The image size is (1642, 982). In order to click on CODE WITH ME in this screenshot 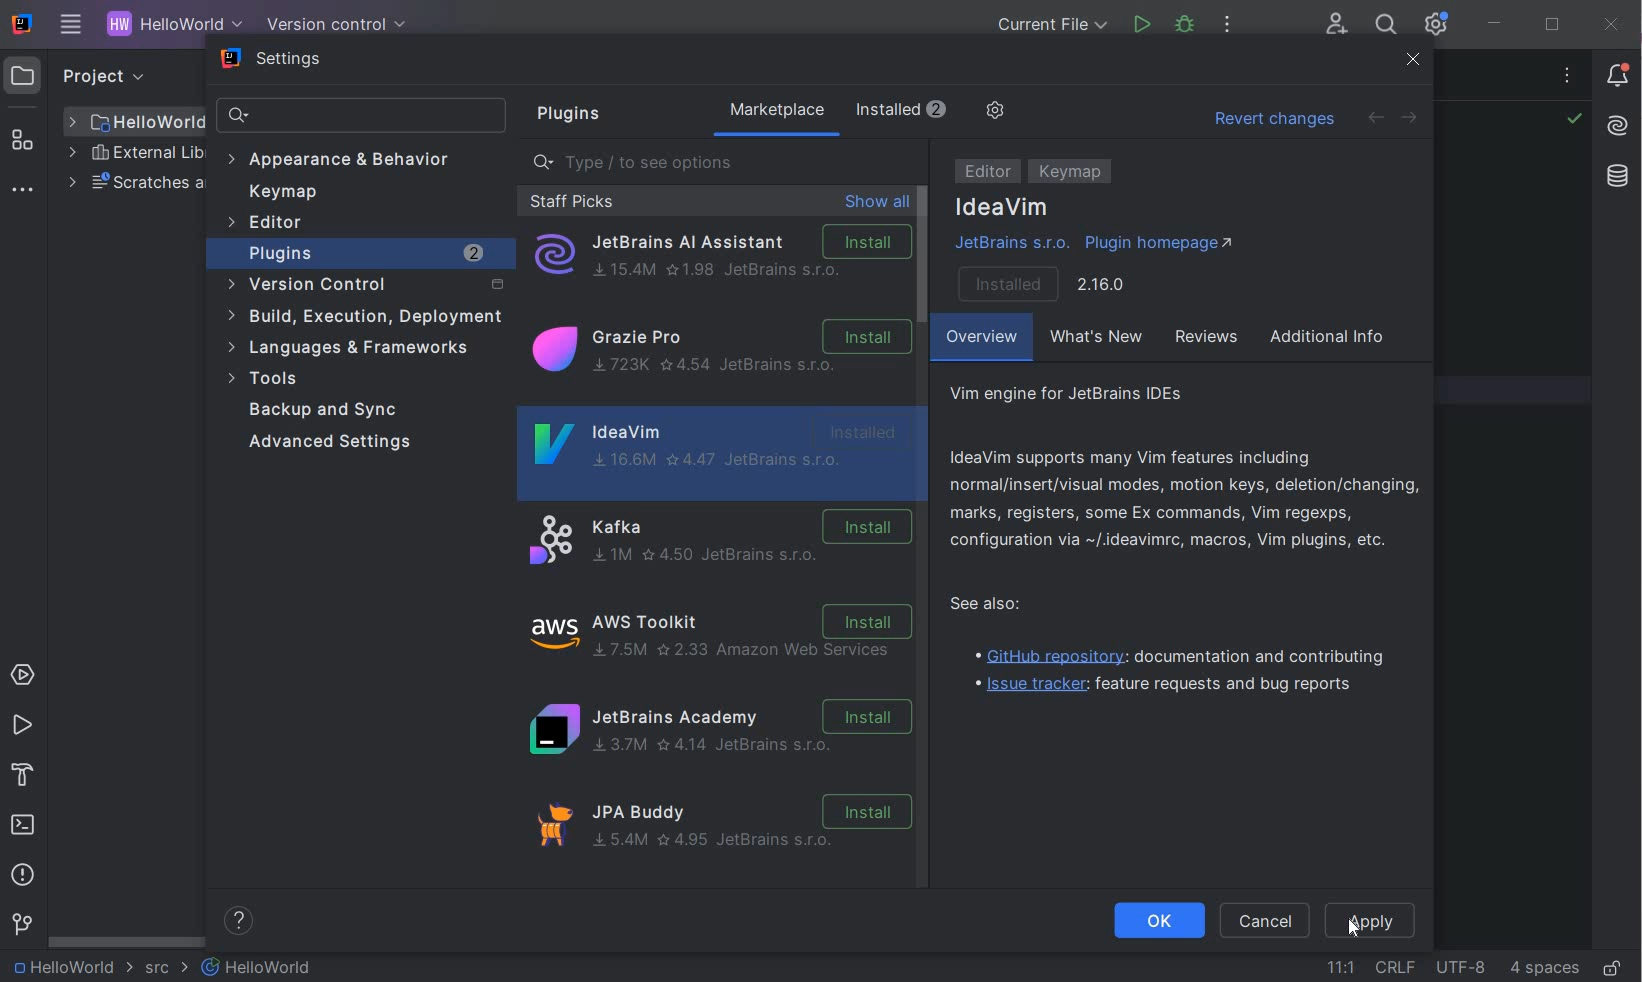, I will do `click(1338, 24)`.